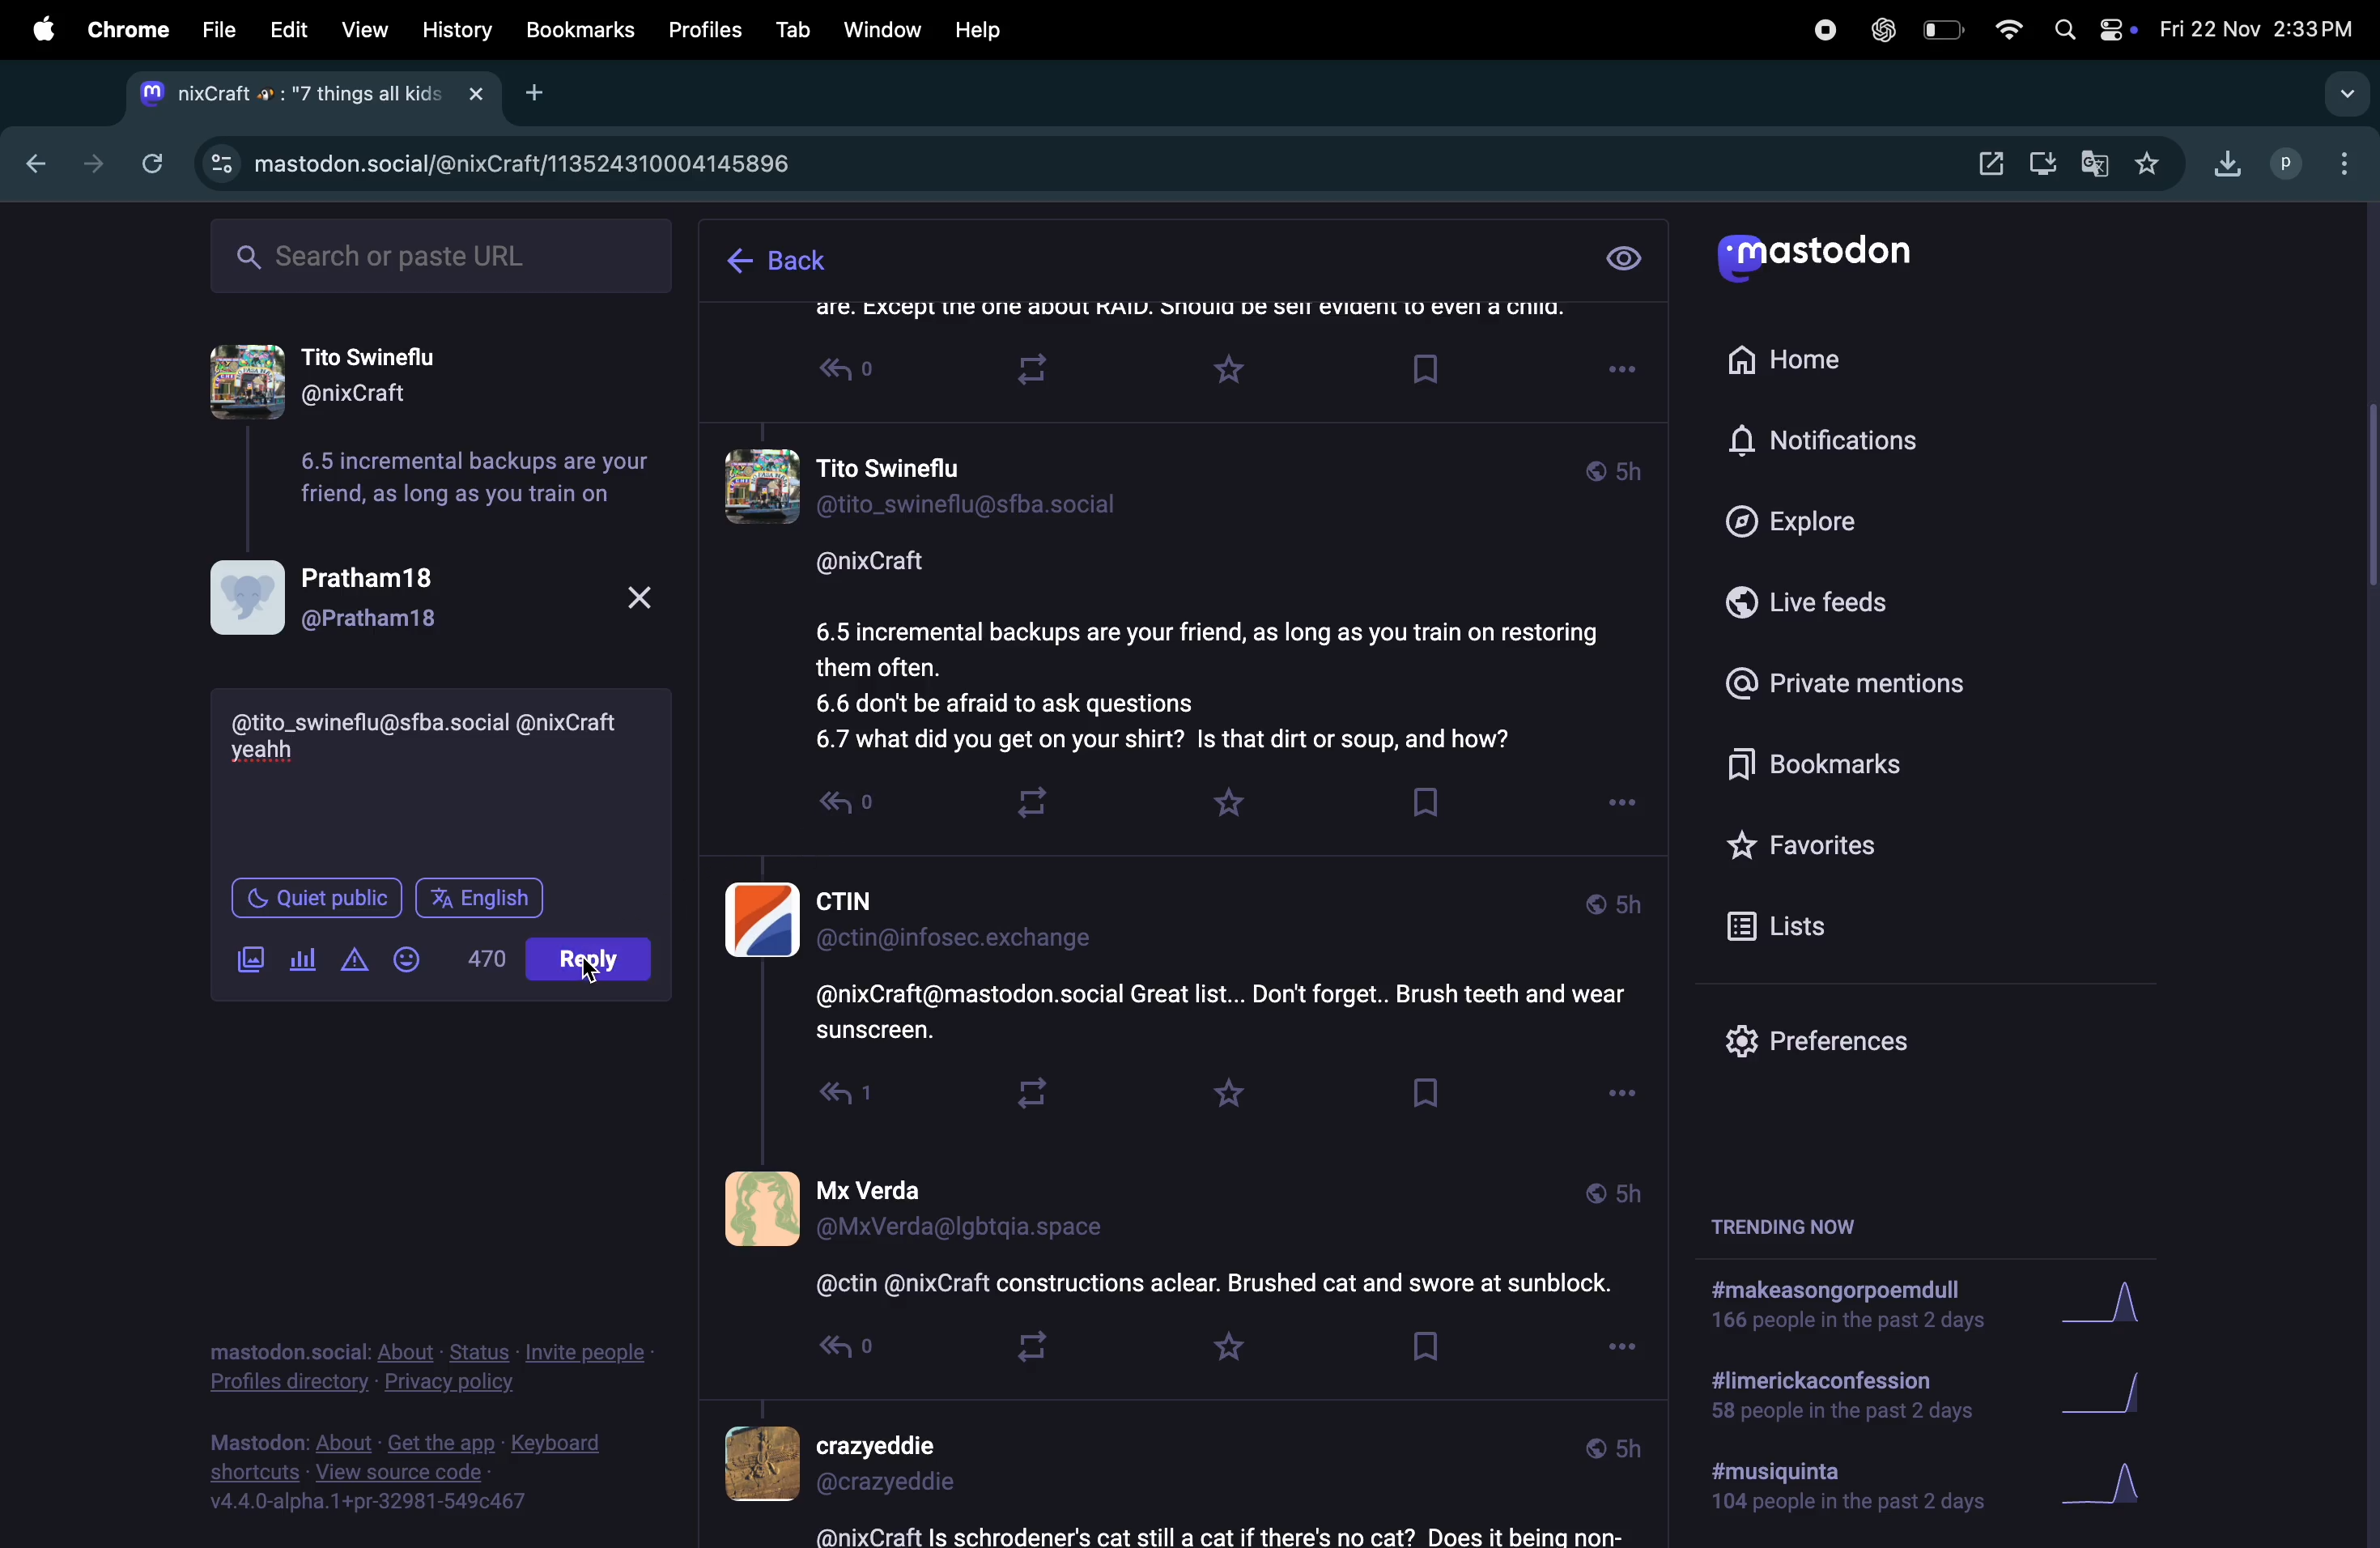 The image size is (2380, 1548). What do you see at coordinates (2285, 167) in the screenshot?
I see `profile` at bounding box center [2285, 167].